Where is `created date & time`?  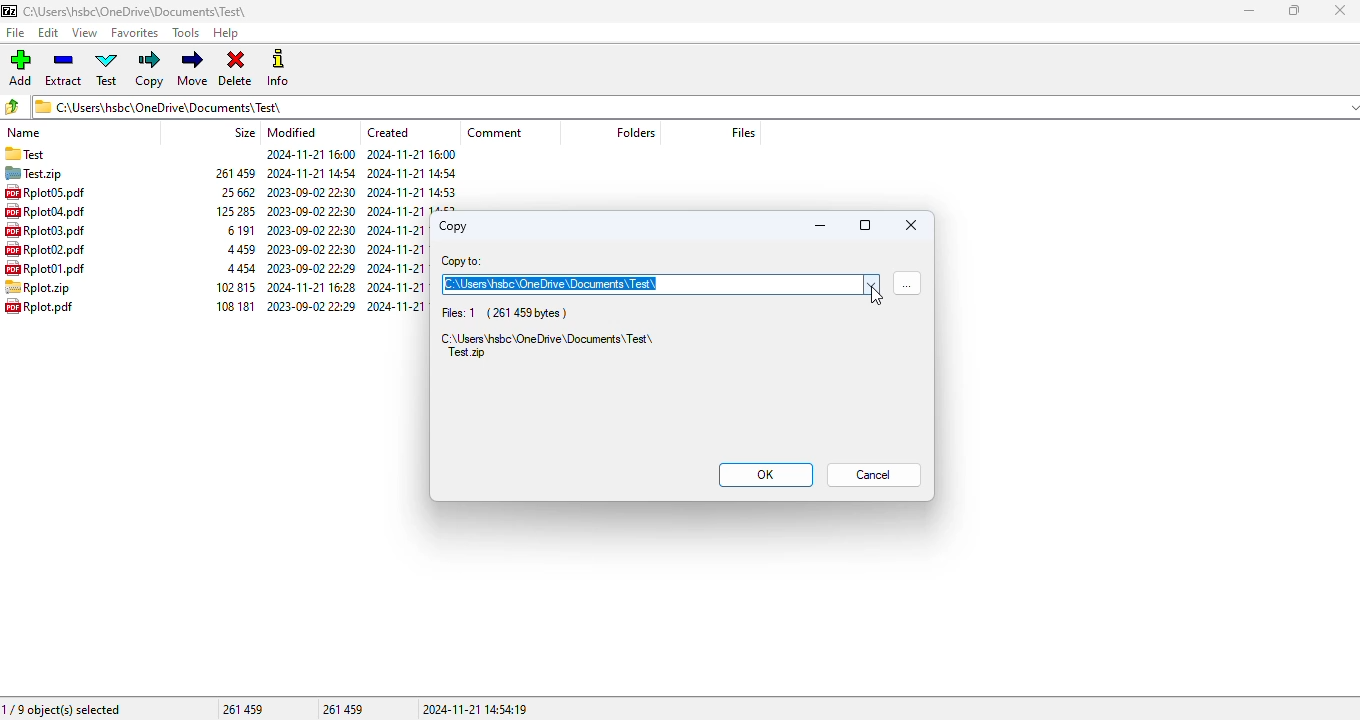
created date & time is located at coordinates (411, 191).